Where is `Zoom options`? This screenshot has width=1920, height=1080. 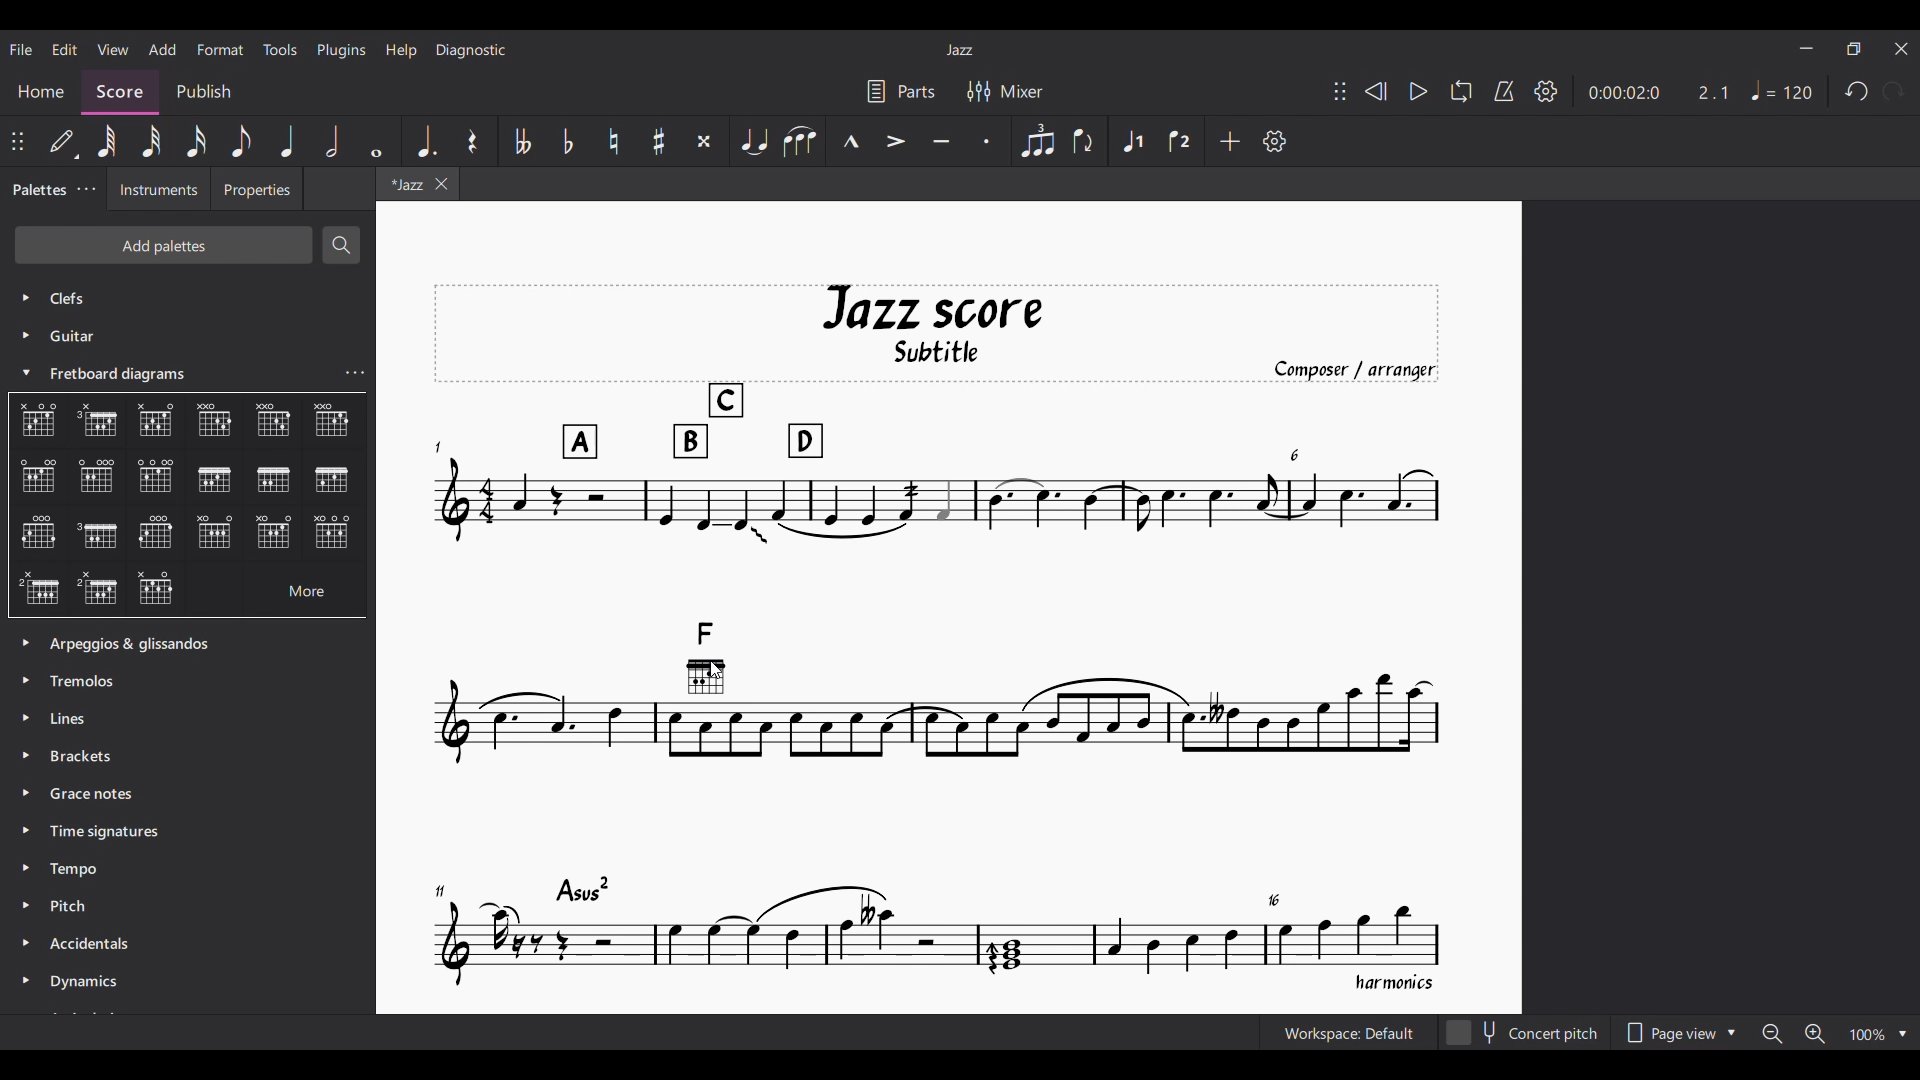 Zoom options is located at coordinates (1835, 1033).